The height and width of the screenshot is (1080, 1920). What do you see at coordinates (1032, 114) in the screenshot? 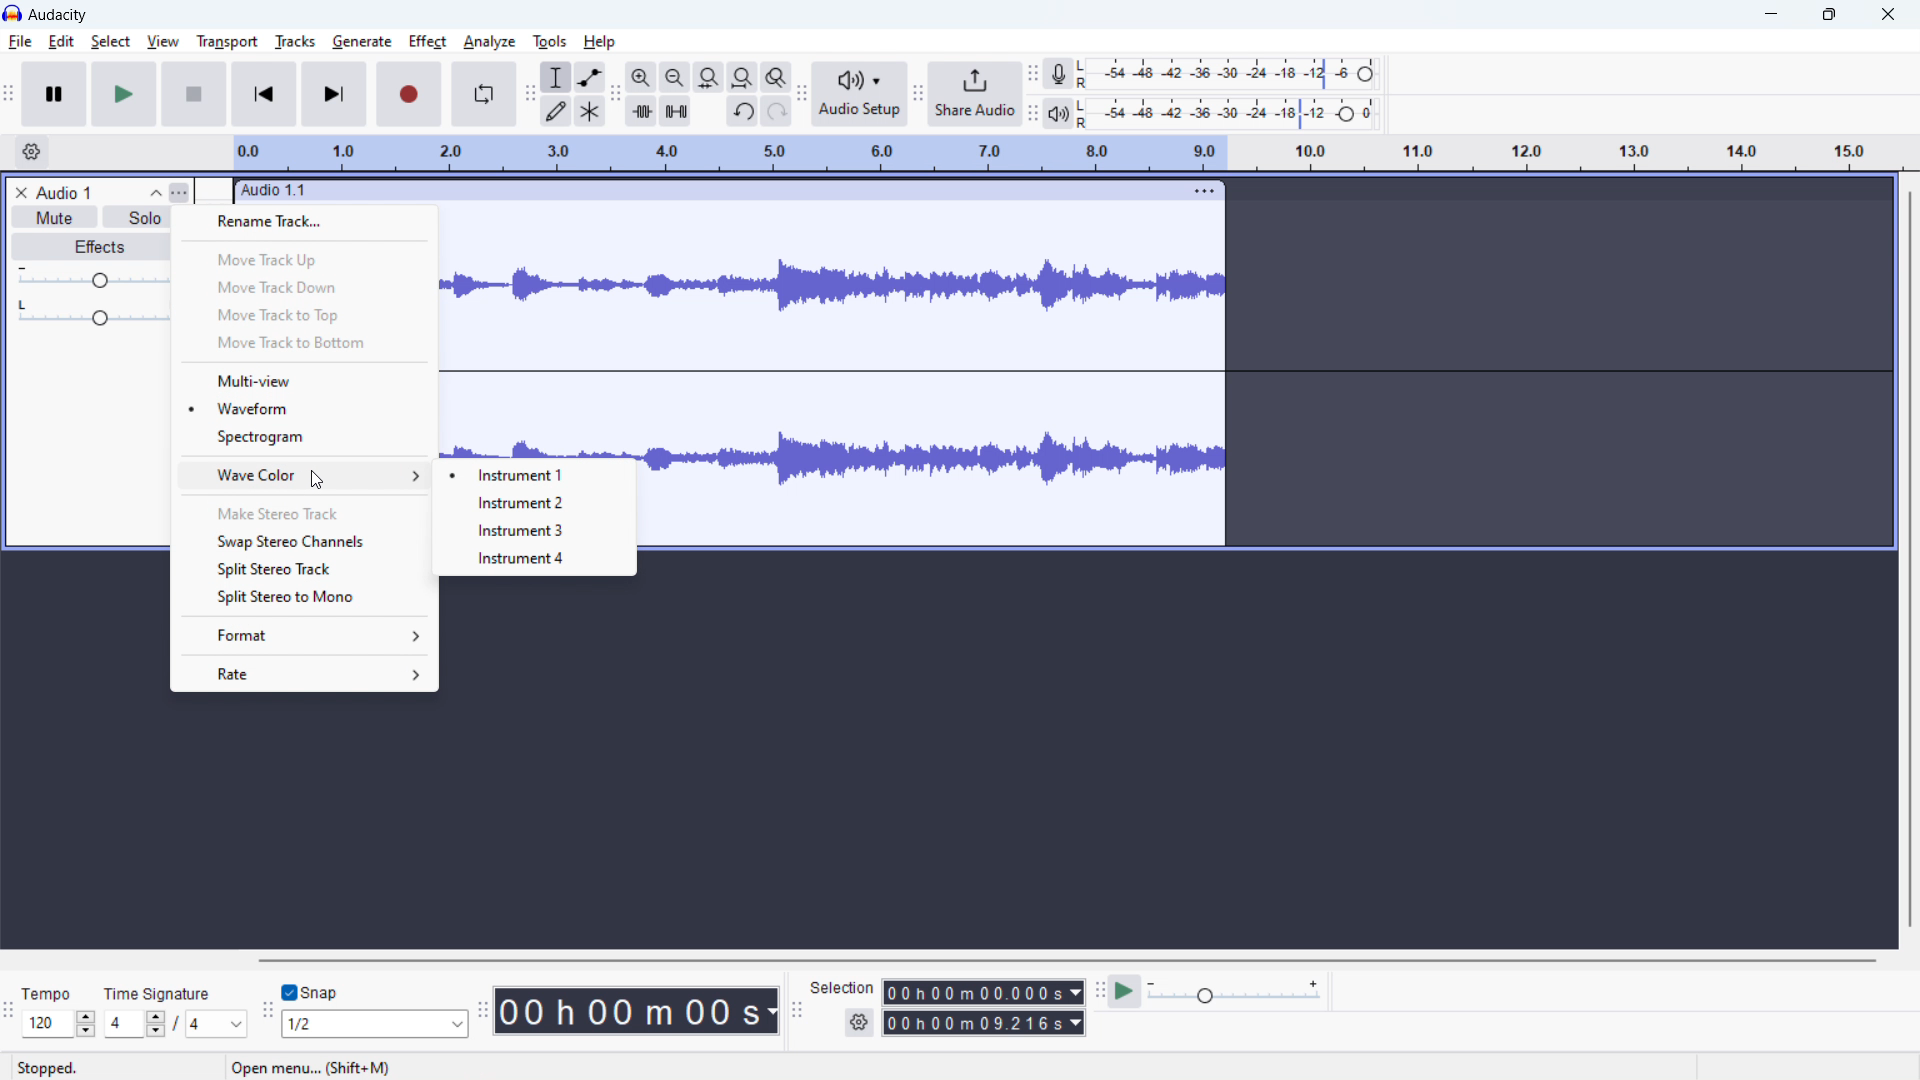
I see `playback meter toolbar` at bounding box center [1032, 114].